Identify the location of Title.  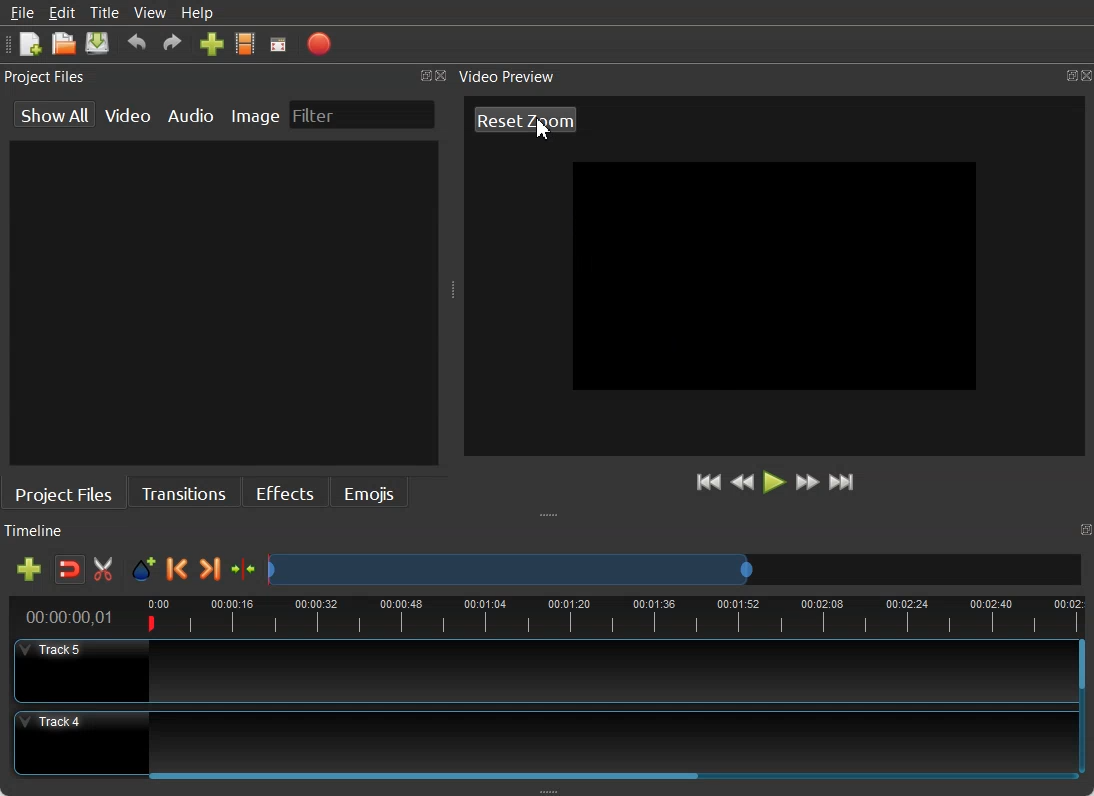
(106, 13).